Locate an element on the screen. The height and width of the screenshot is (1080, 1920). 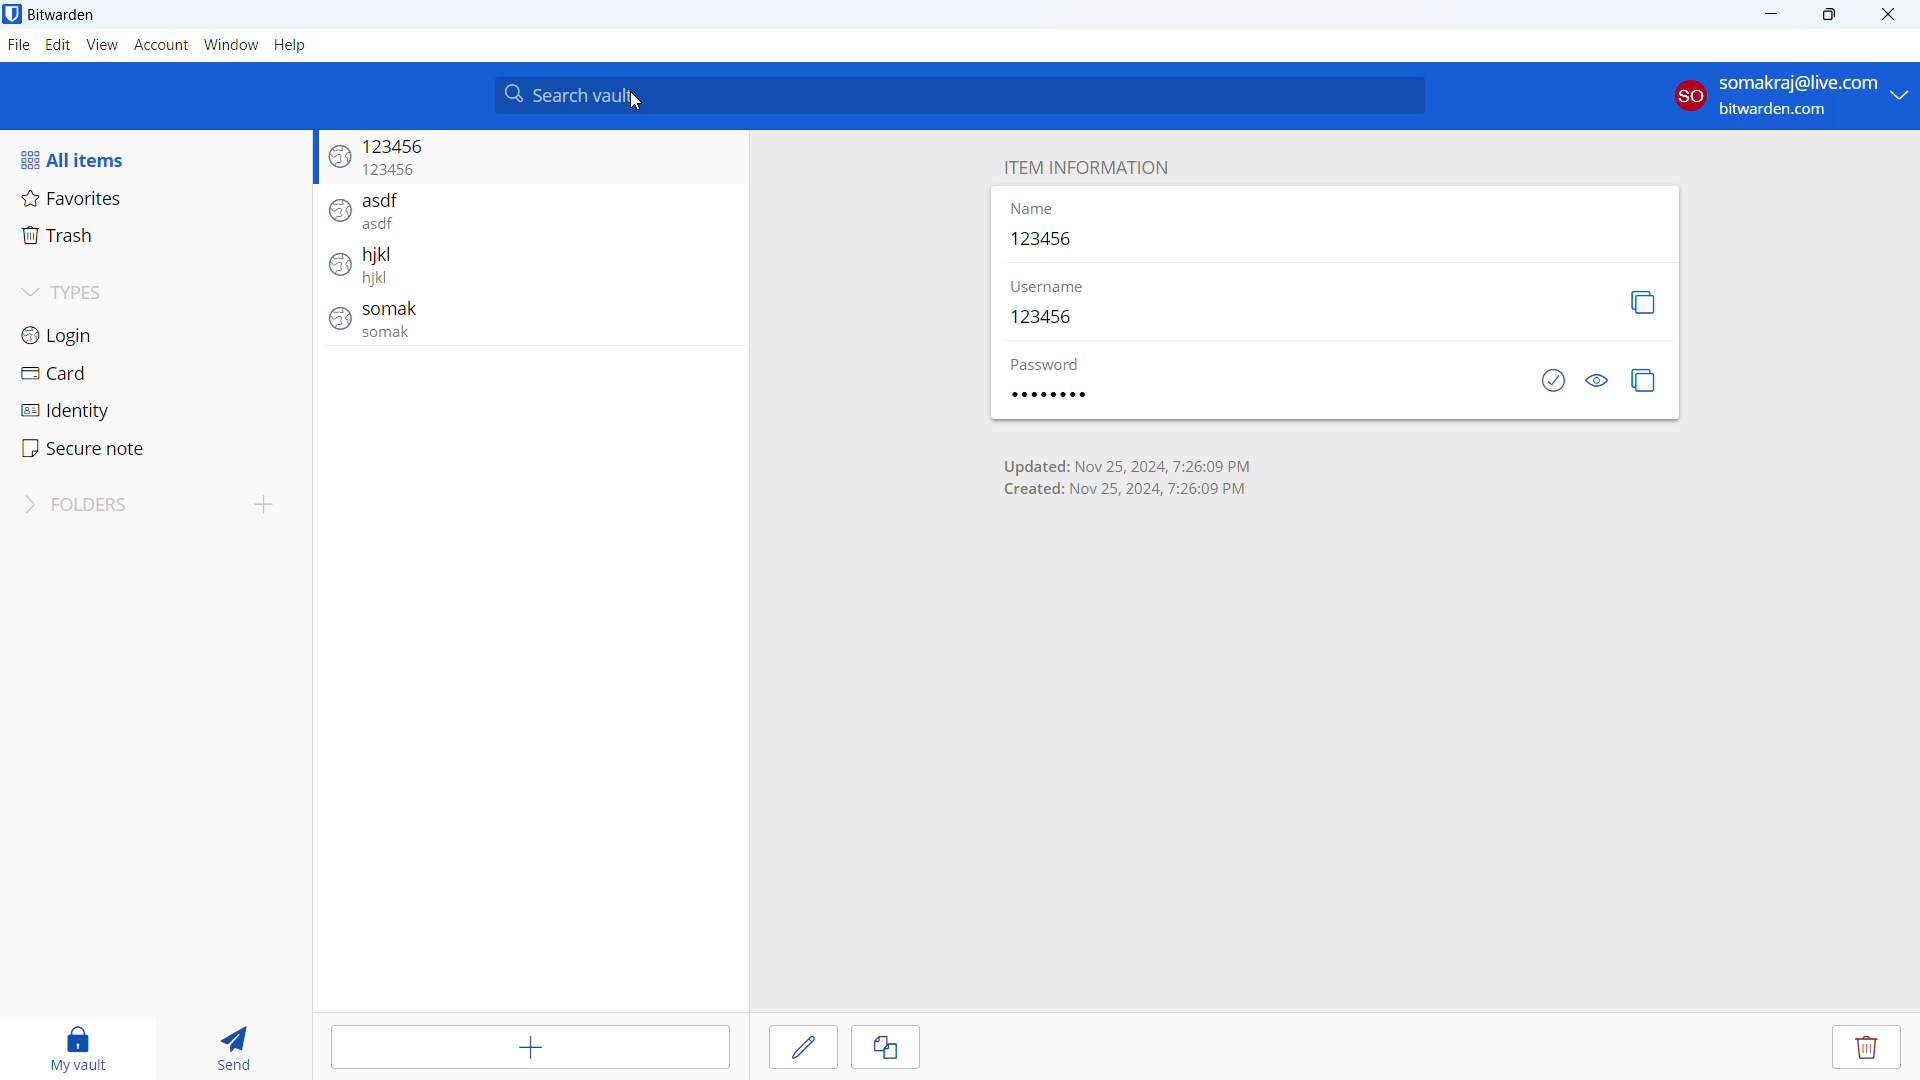
maximize is located at coordinates (1829, 15).